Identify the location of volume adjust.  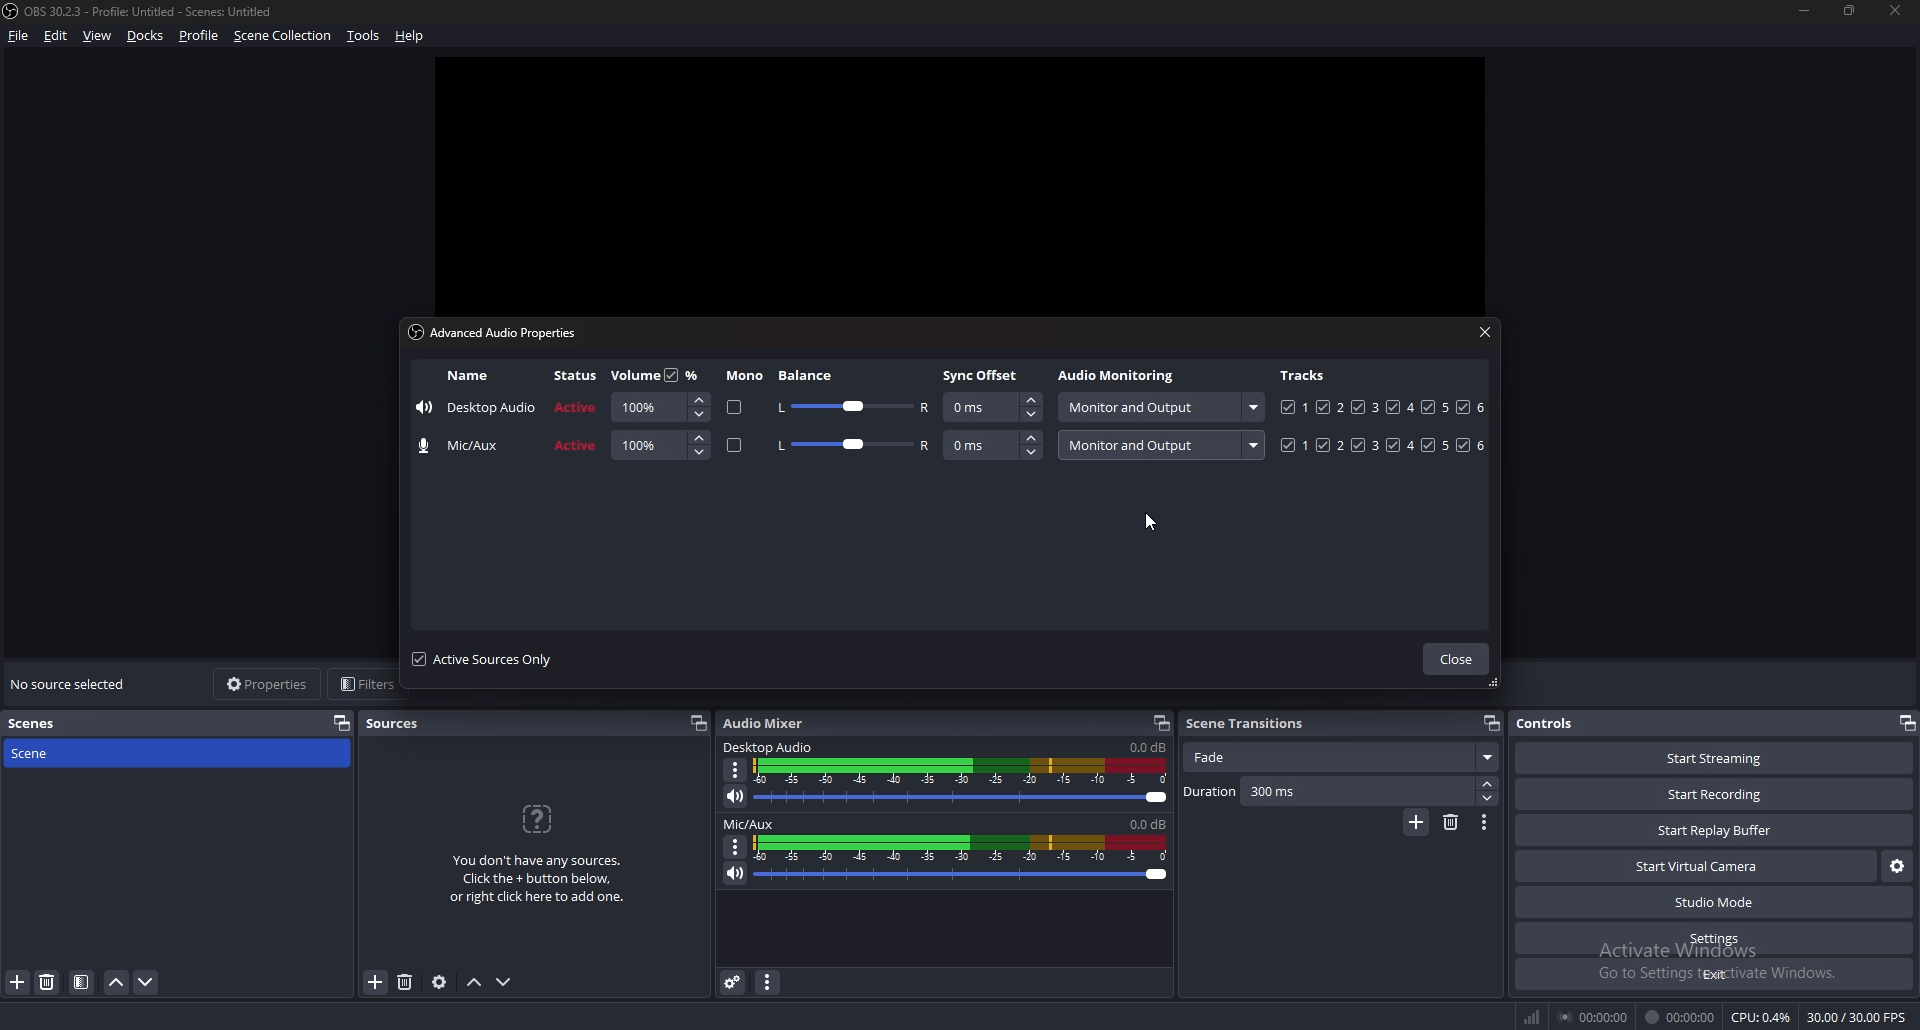
(660, 446).